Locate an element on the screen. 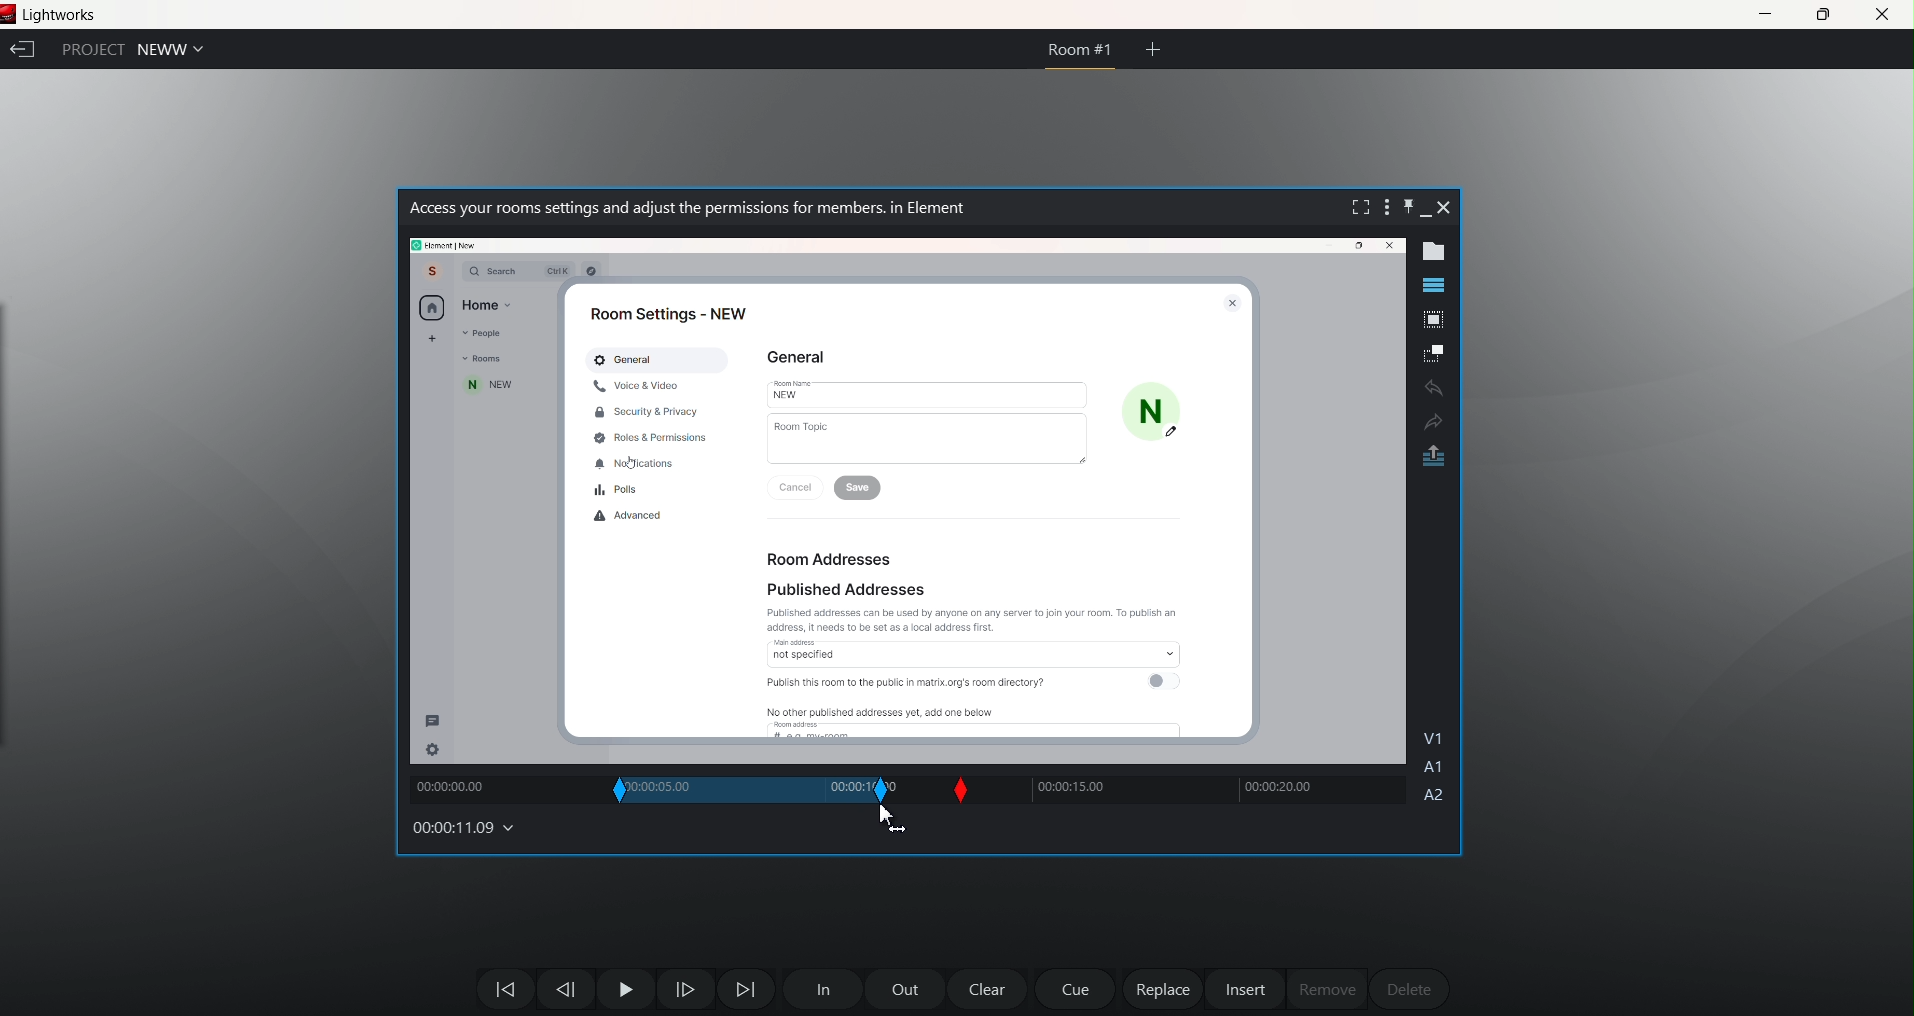 The width and height of the screenshot is (1914, 1016). home is located at coordinates (431, 307).